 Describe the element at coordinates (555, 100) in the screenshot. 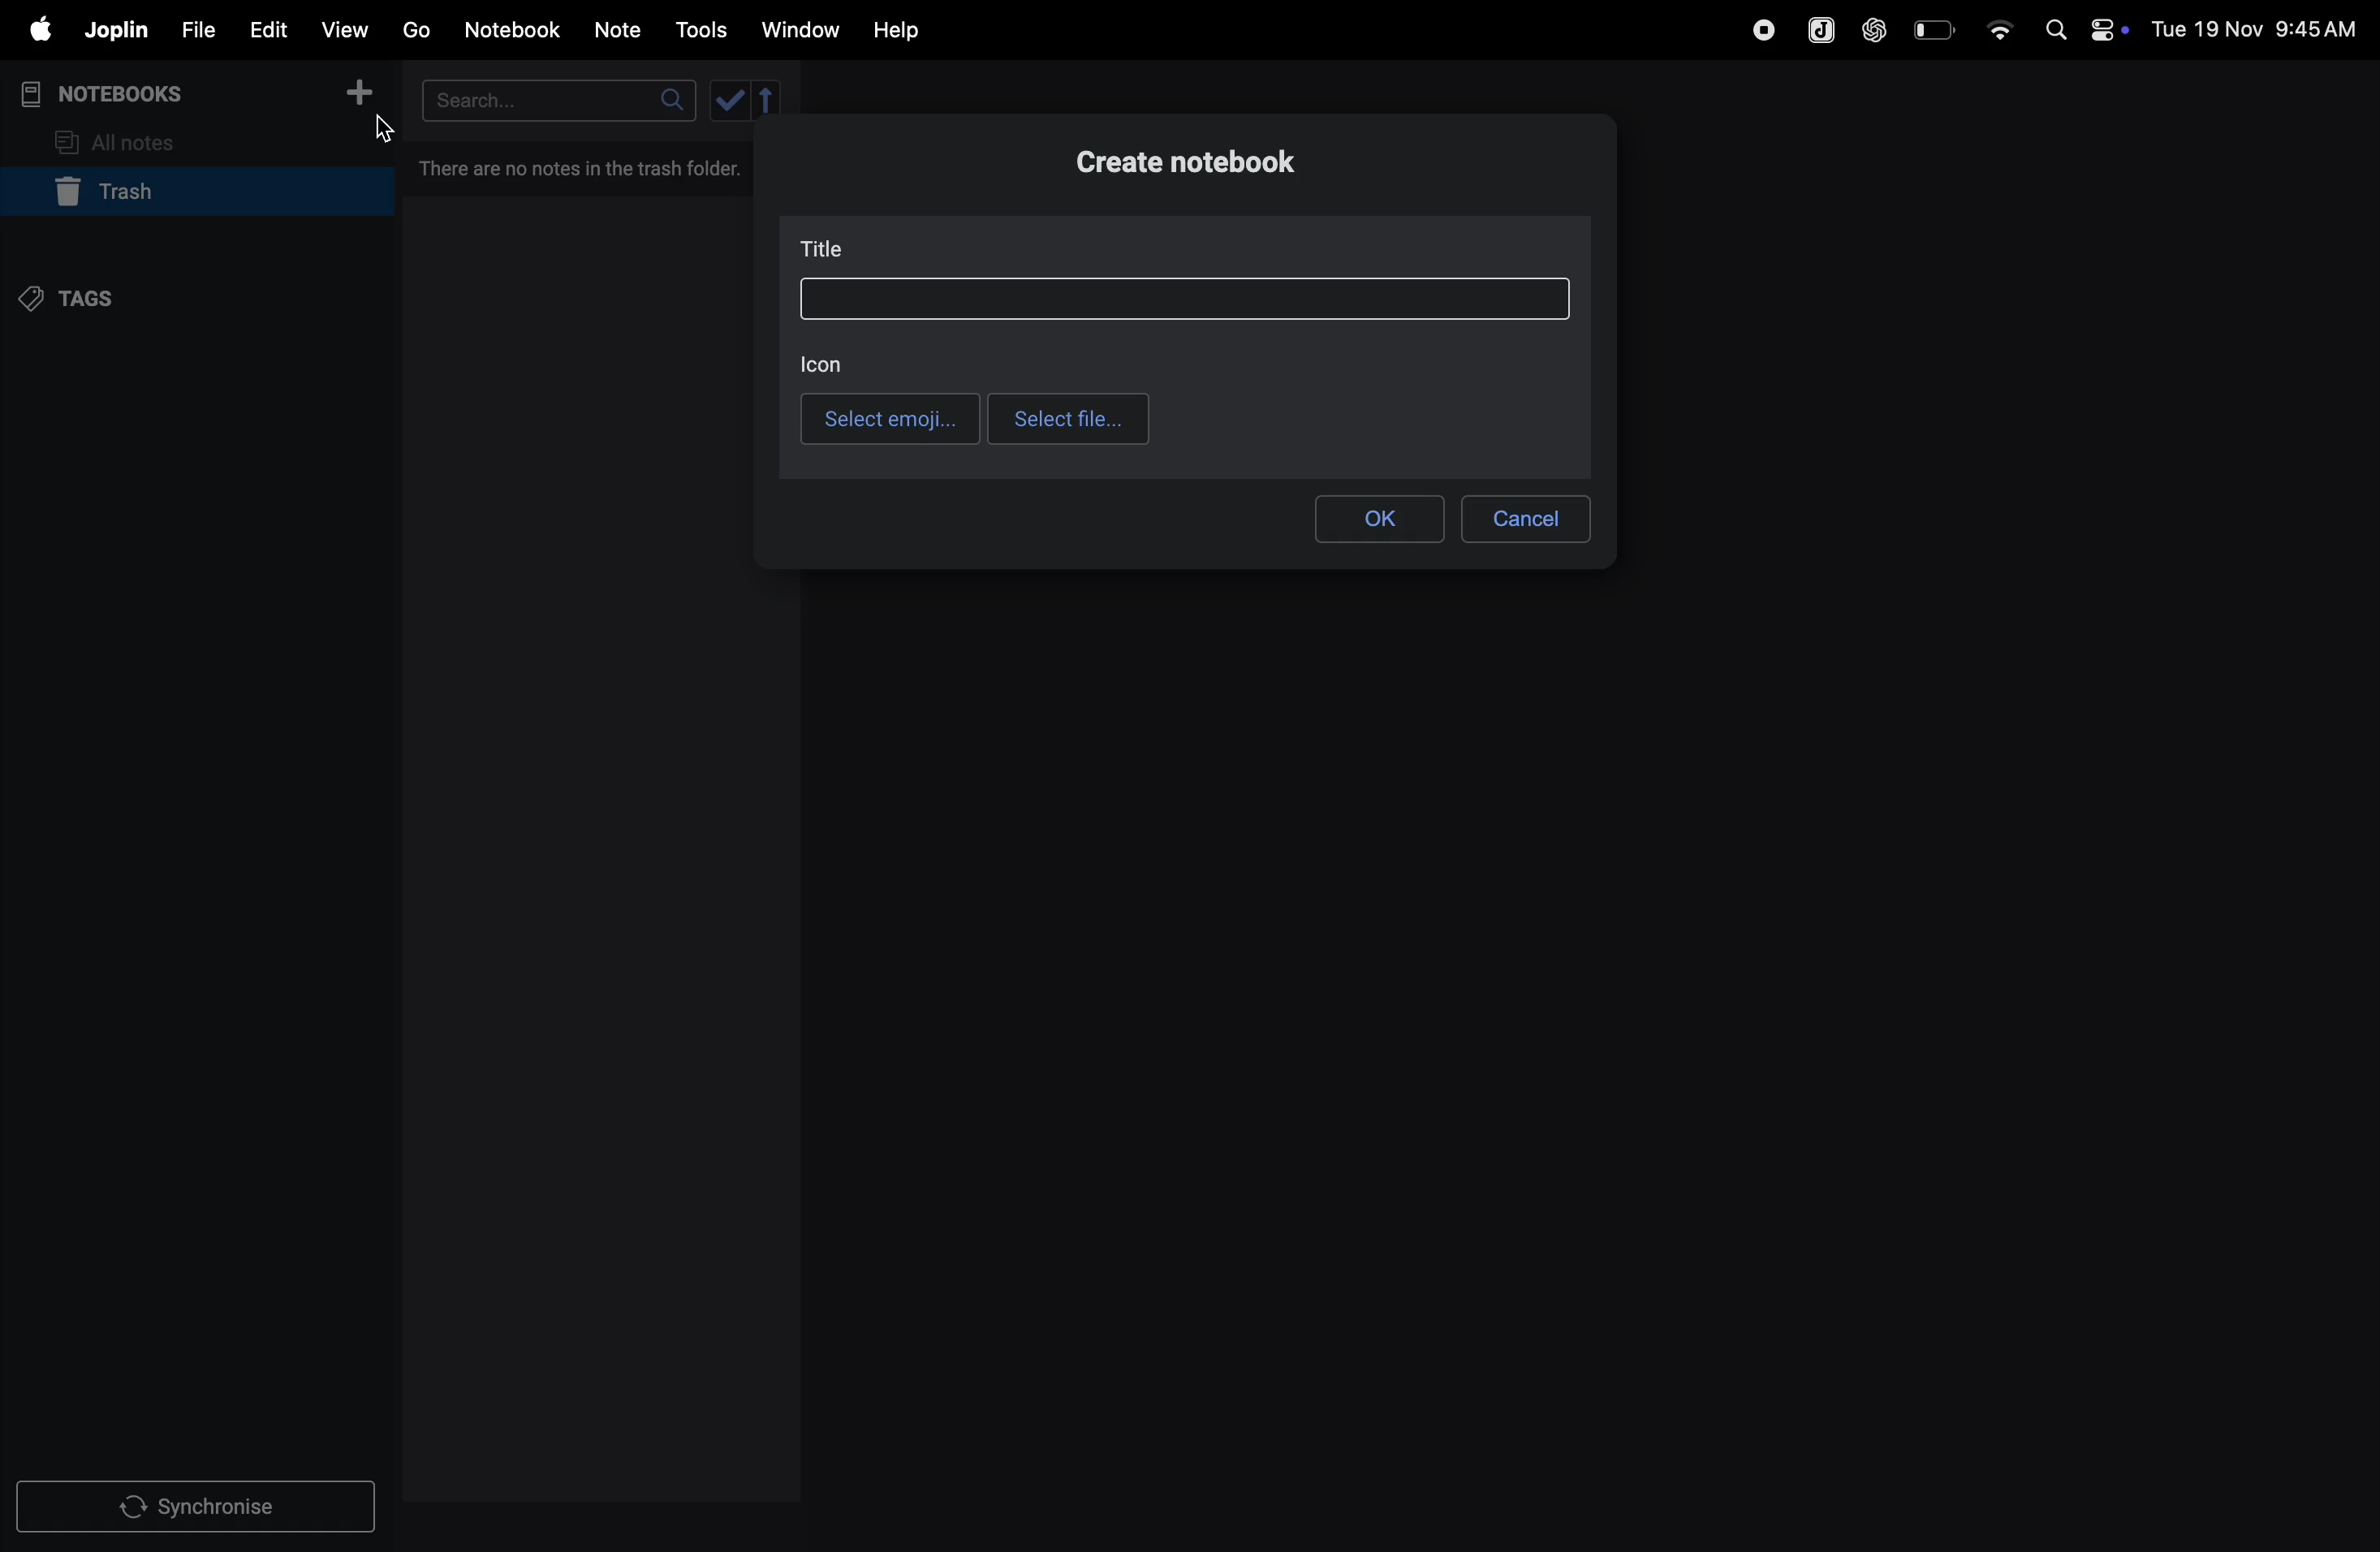

I see `search` at that location.